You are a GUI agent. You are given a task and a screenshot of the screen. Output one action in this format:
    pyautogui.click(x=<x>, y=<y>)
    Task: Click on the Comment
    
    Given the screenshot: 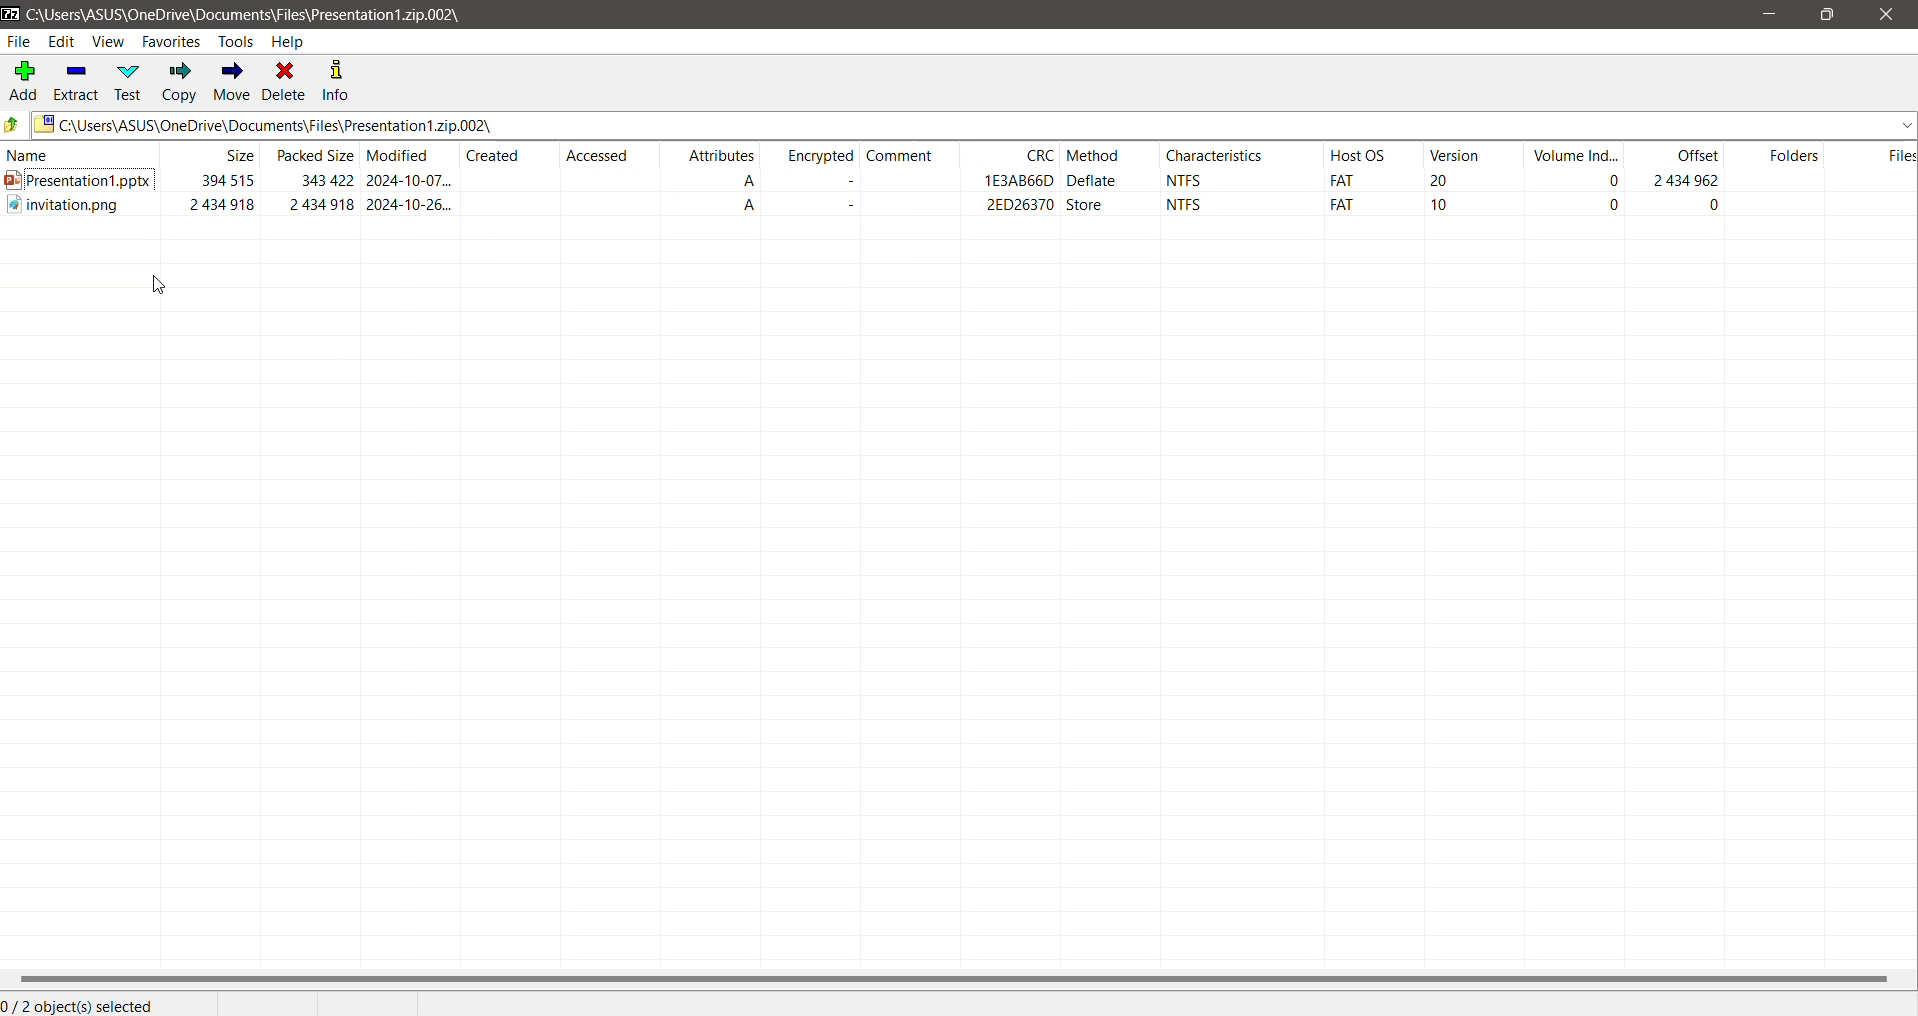 What is the action you would take?
    pyautogui.click(x=912, y=155)
    